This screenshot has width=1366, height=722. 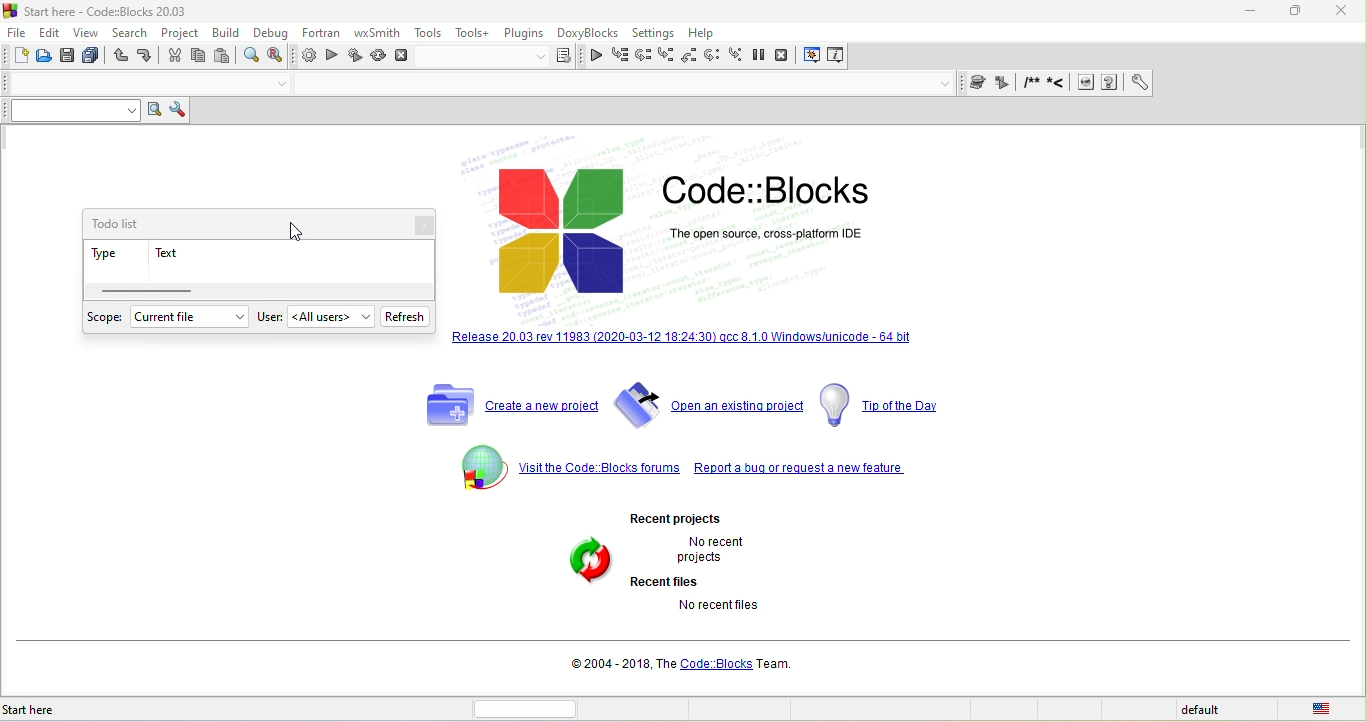 I want to click on open, so click(x=47, y=56).